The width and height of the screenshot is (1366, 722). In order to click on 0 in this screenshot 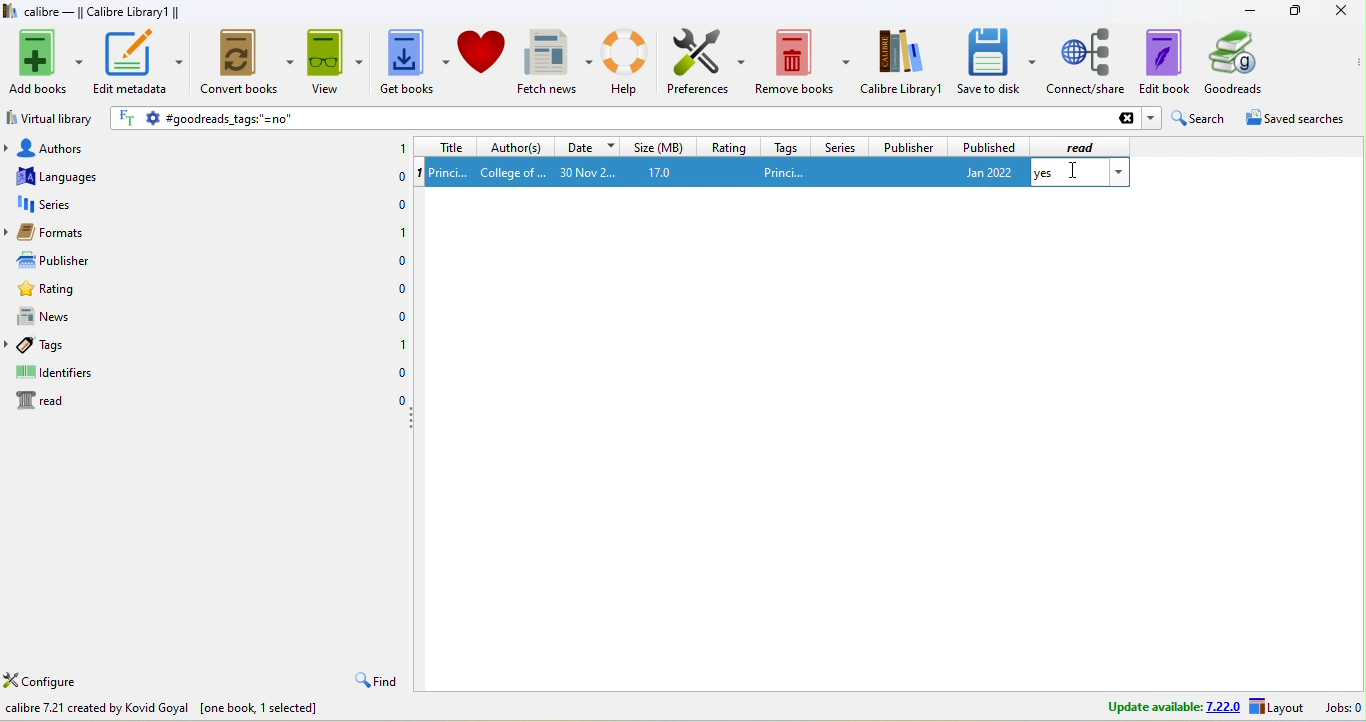, I will do `click(401, 398)`.